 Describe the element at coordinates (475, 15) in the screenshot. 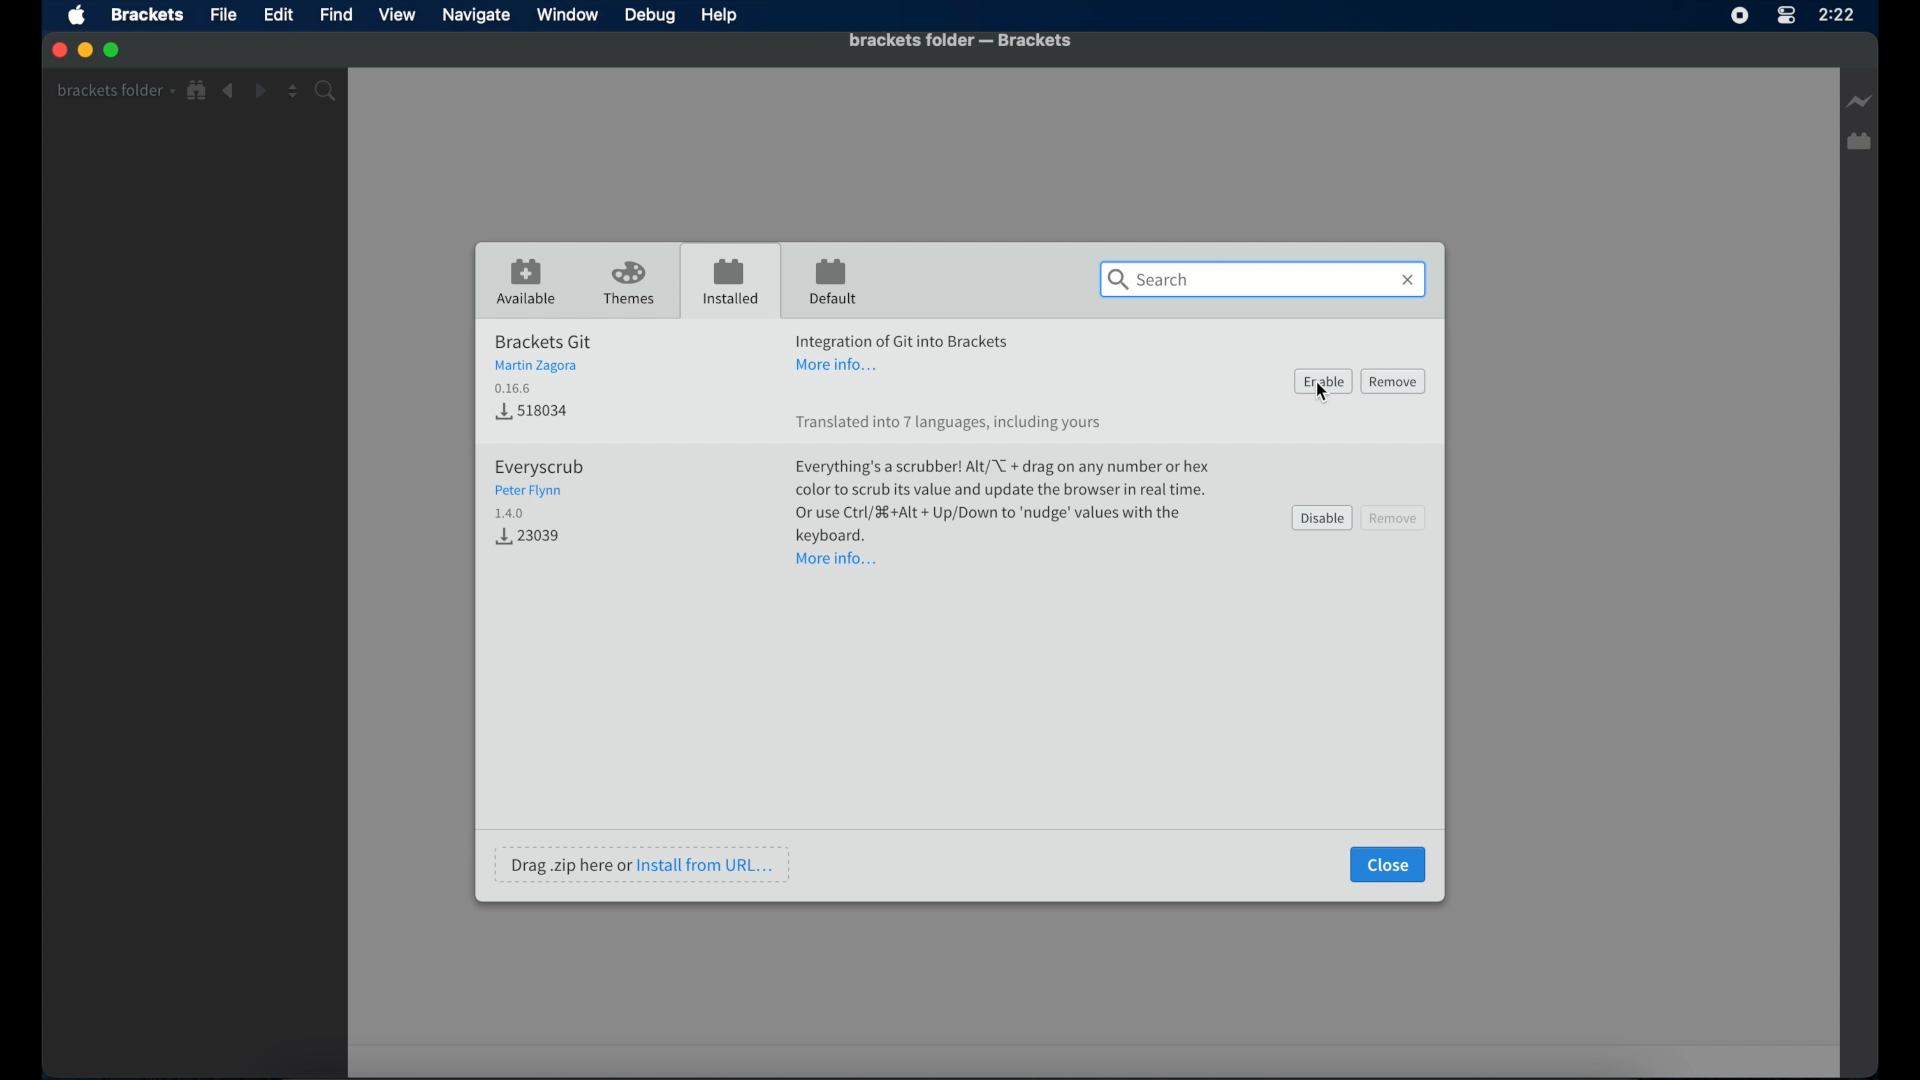

I see `navigate` at that location.